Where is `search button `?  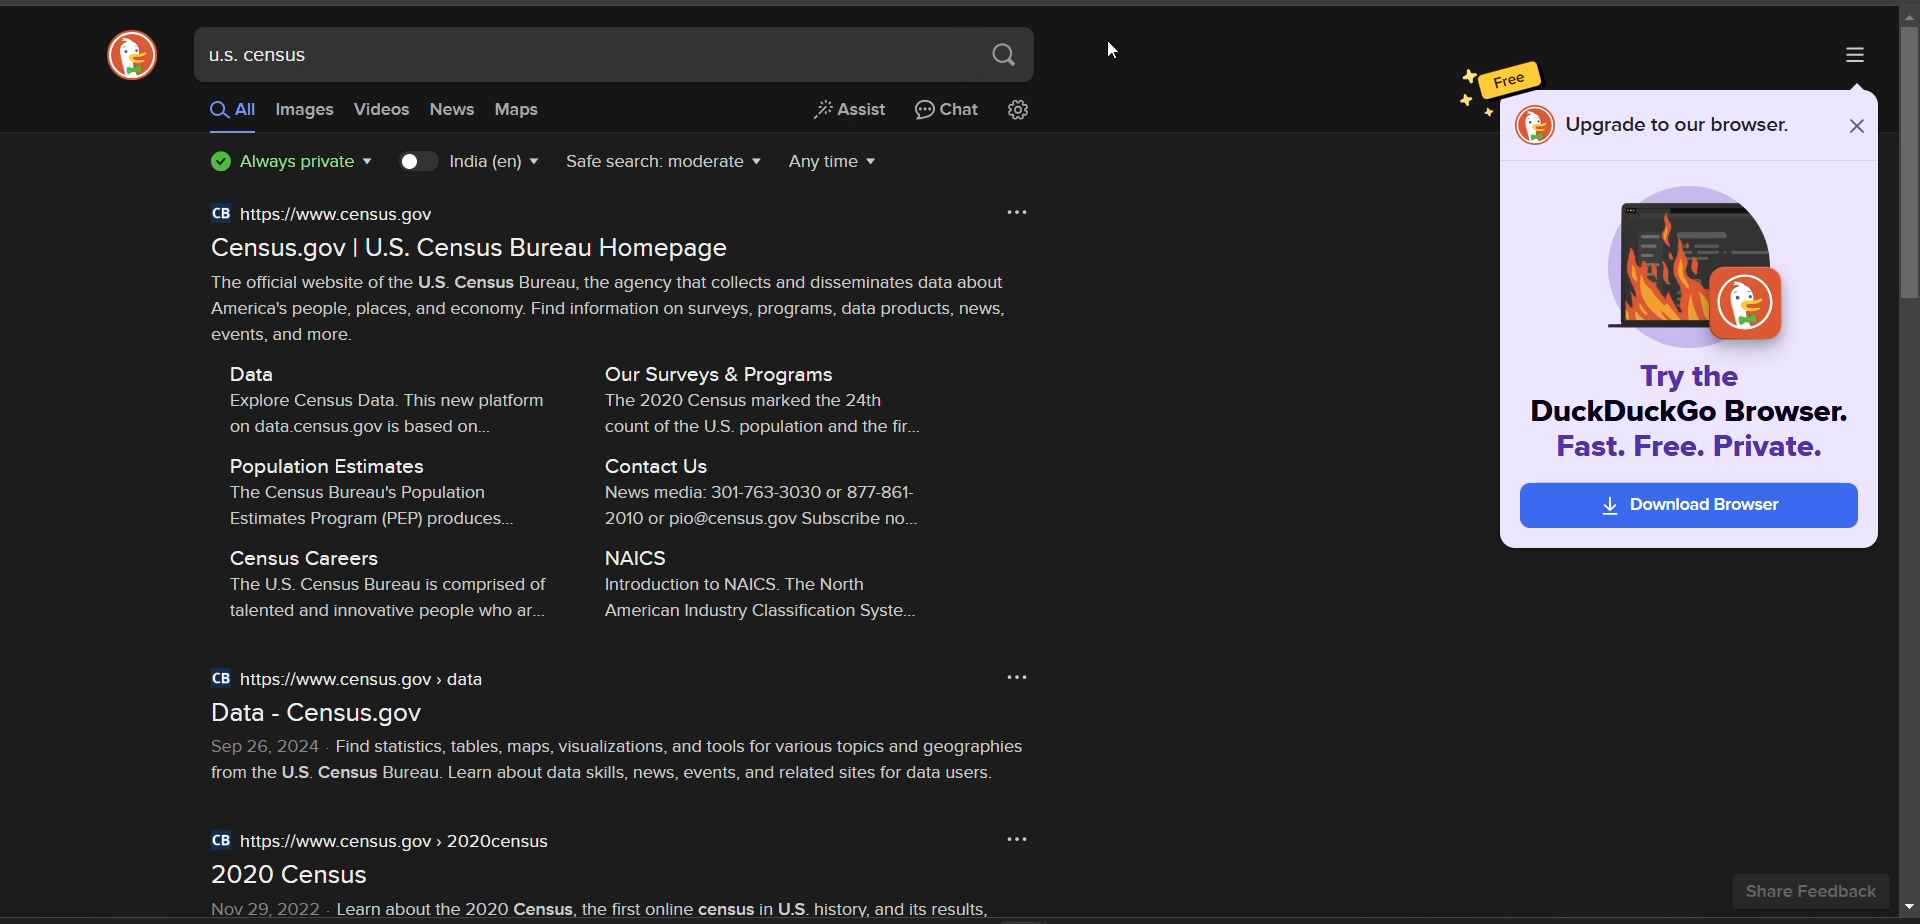 search button  is located at coordinates (1007, 53).